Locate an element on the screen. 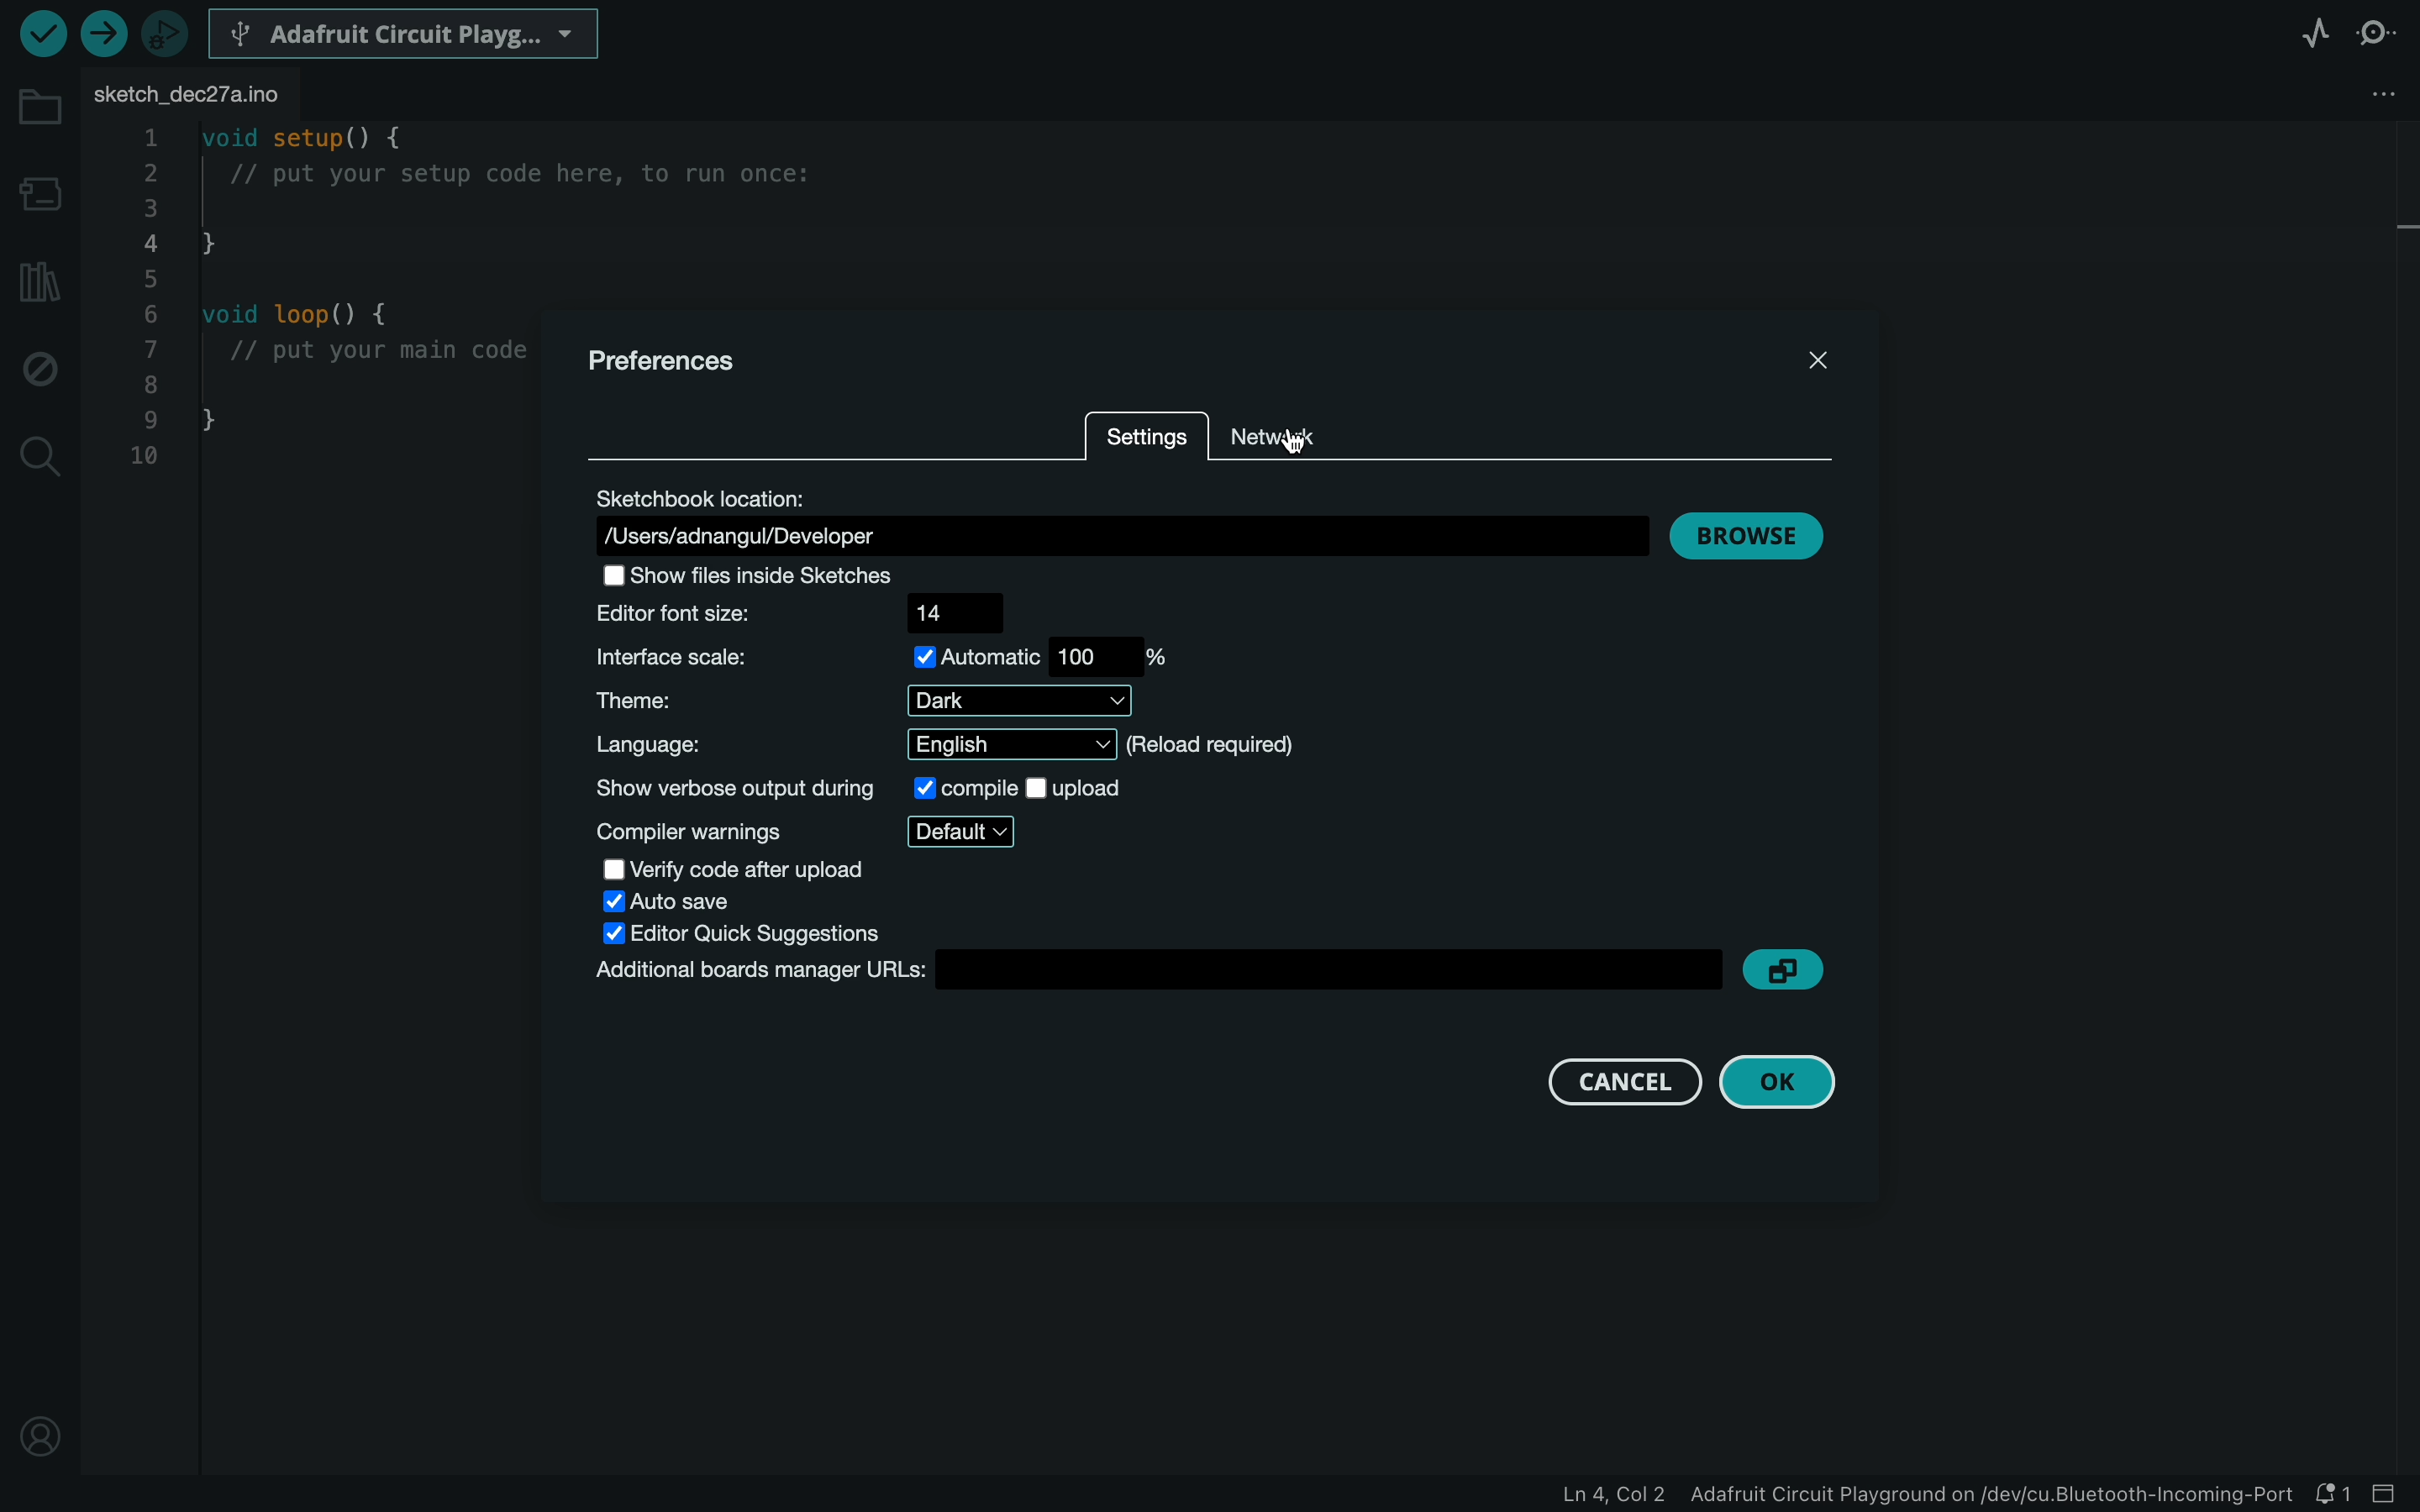  serial monitor is located at coordinates (2380, 32).